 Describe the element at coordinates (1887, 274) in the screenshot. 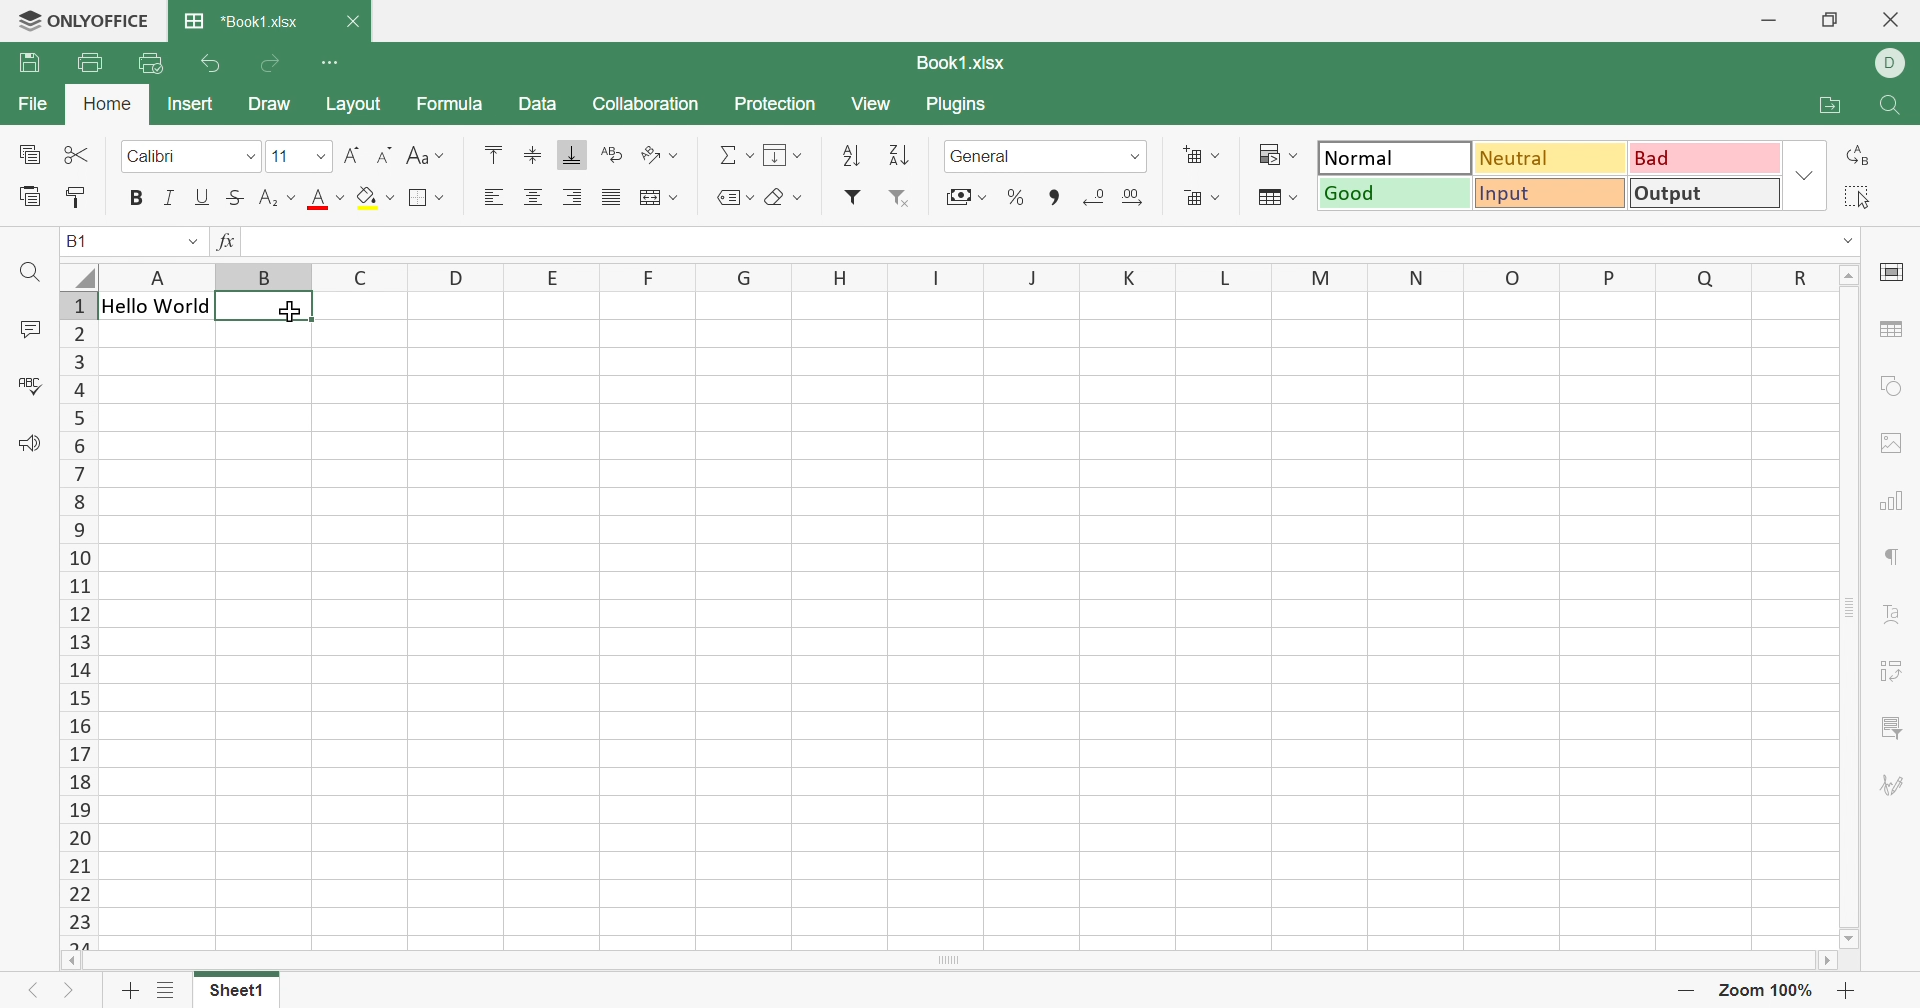

I see `cell settings` at that location.